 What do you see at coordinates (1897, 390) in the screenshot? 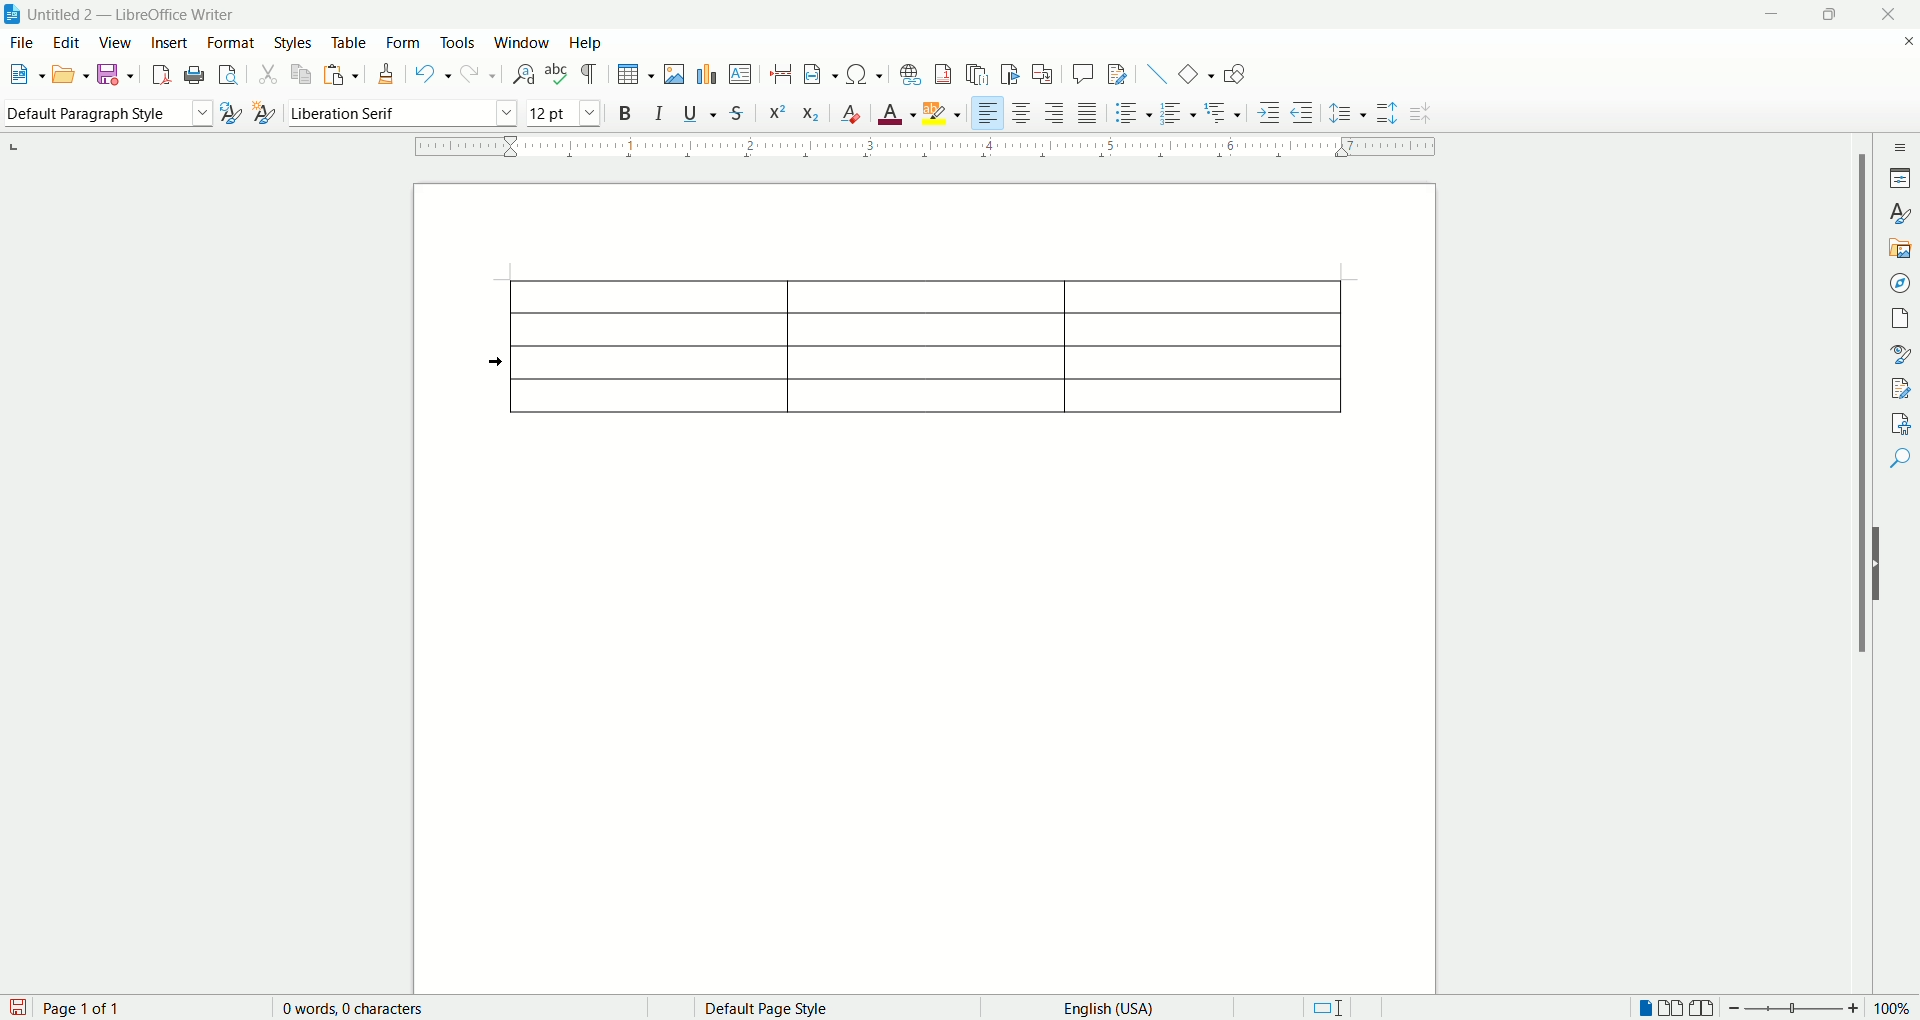
I see `manage changes` at bounding box center [1897, 390].